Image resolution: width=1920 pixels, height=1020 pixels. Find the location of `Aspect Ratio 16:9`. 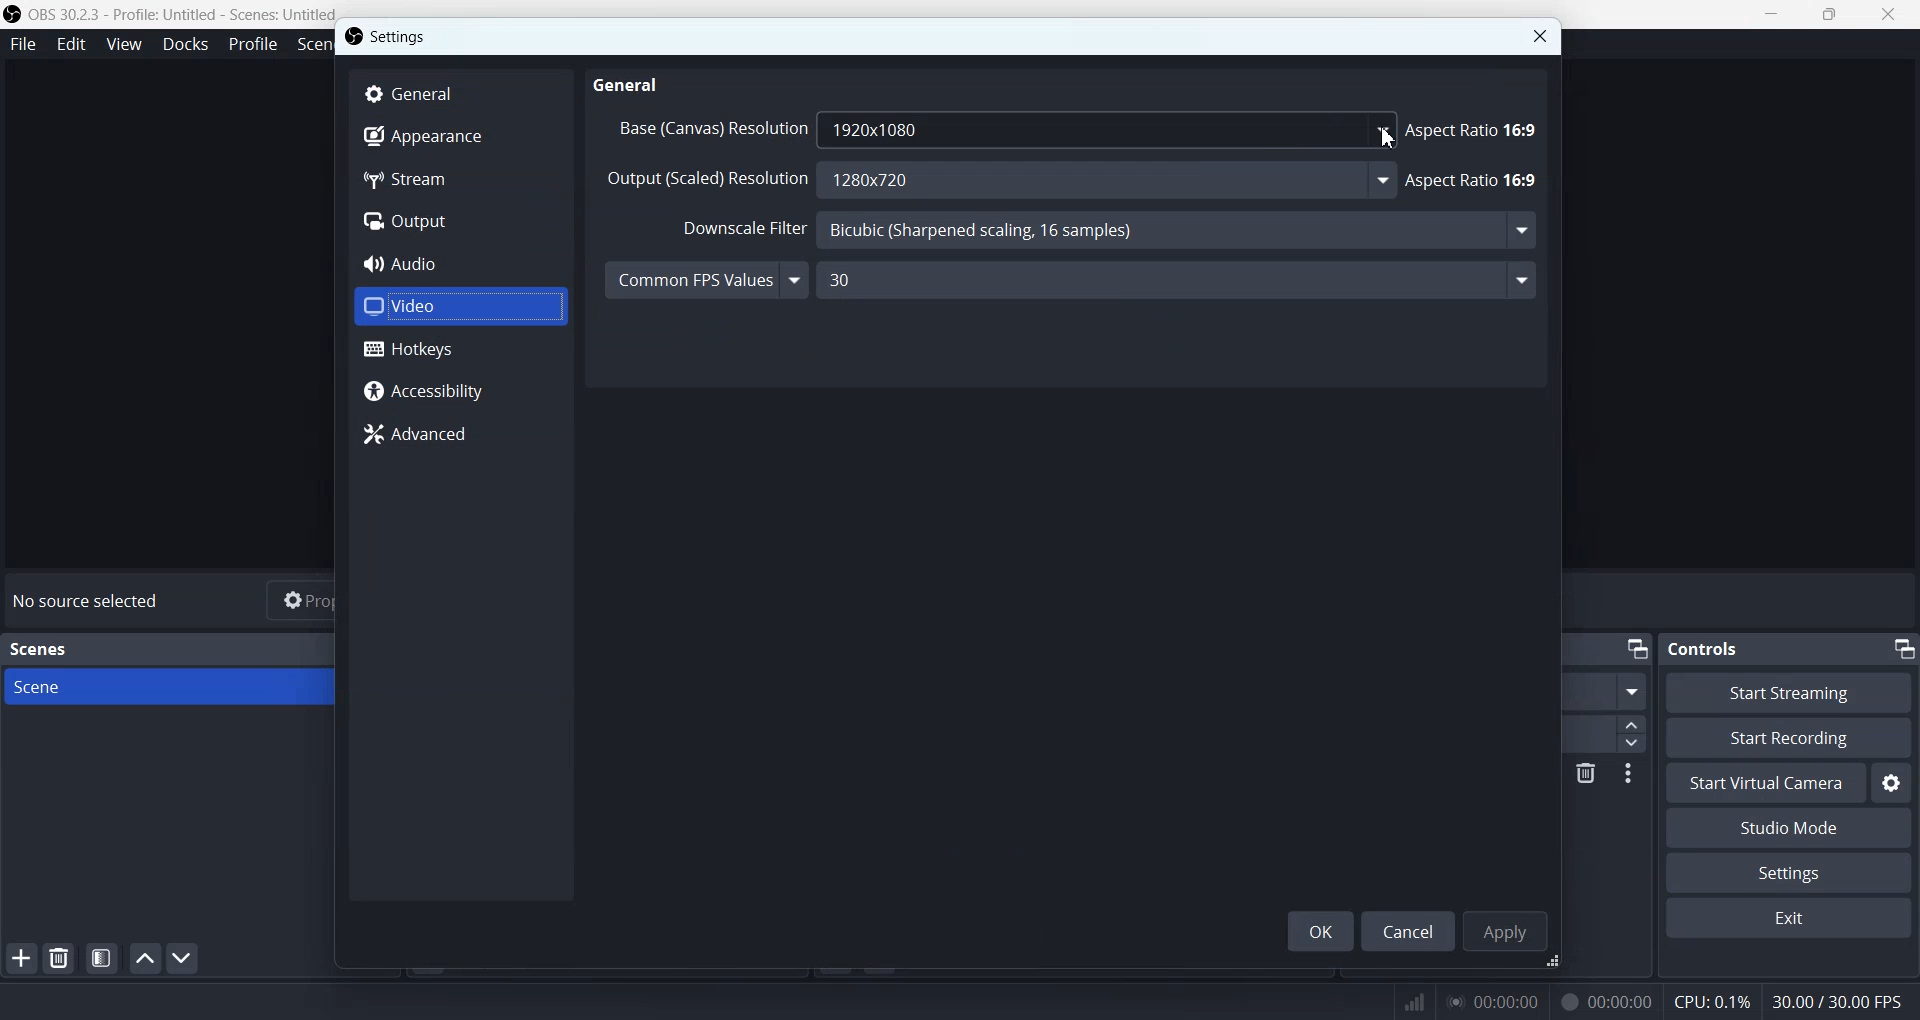

Aspect Ratio 16:9 is located at coordinates (1474, 180).